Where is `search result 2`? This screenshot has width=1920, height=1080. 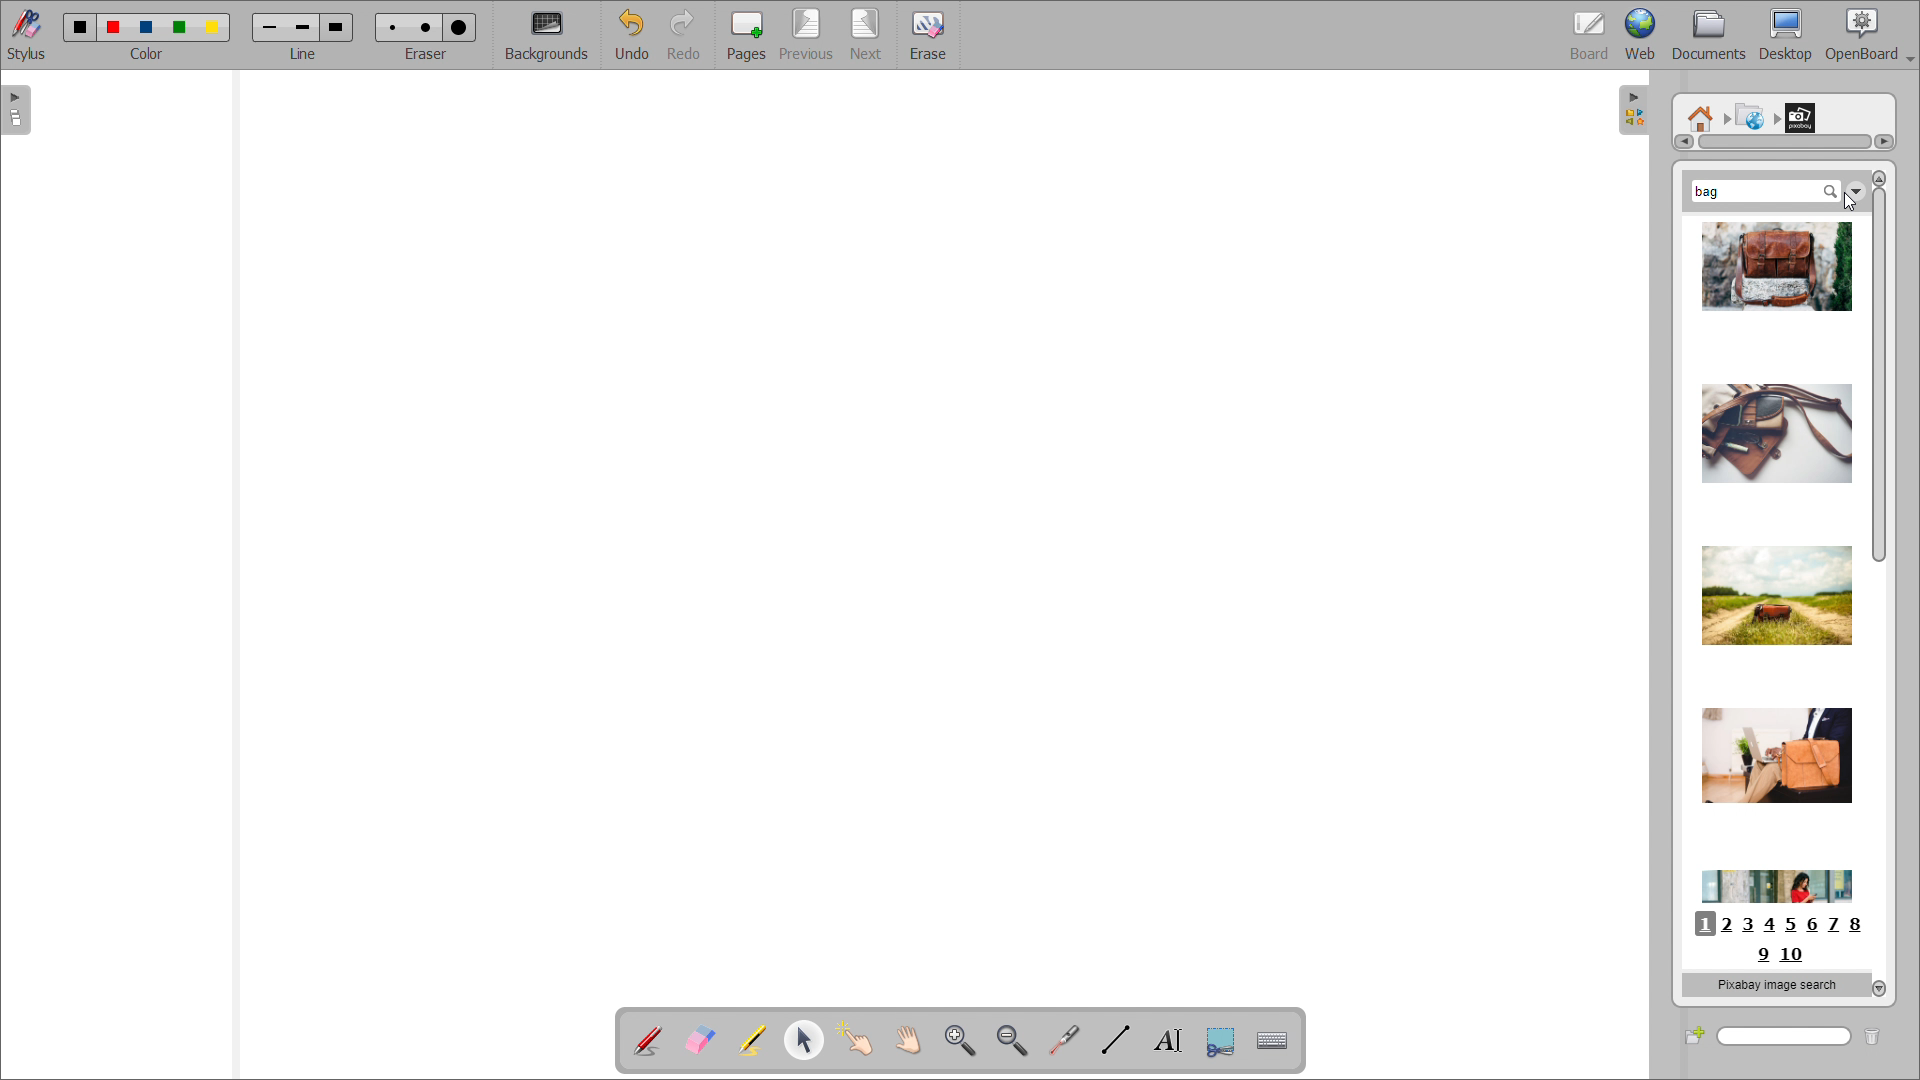
search result 2 is located at coordinates (1771, 423).